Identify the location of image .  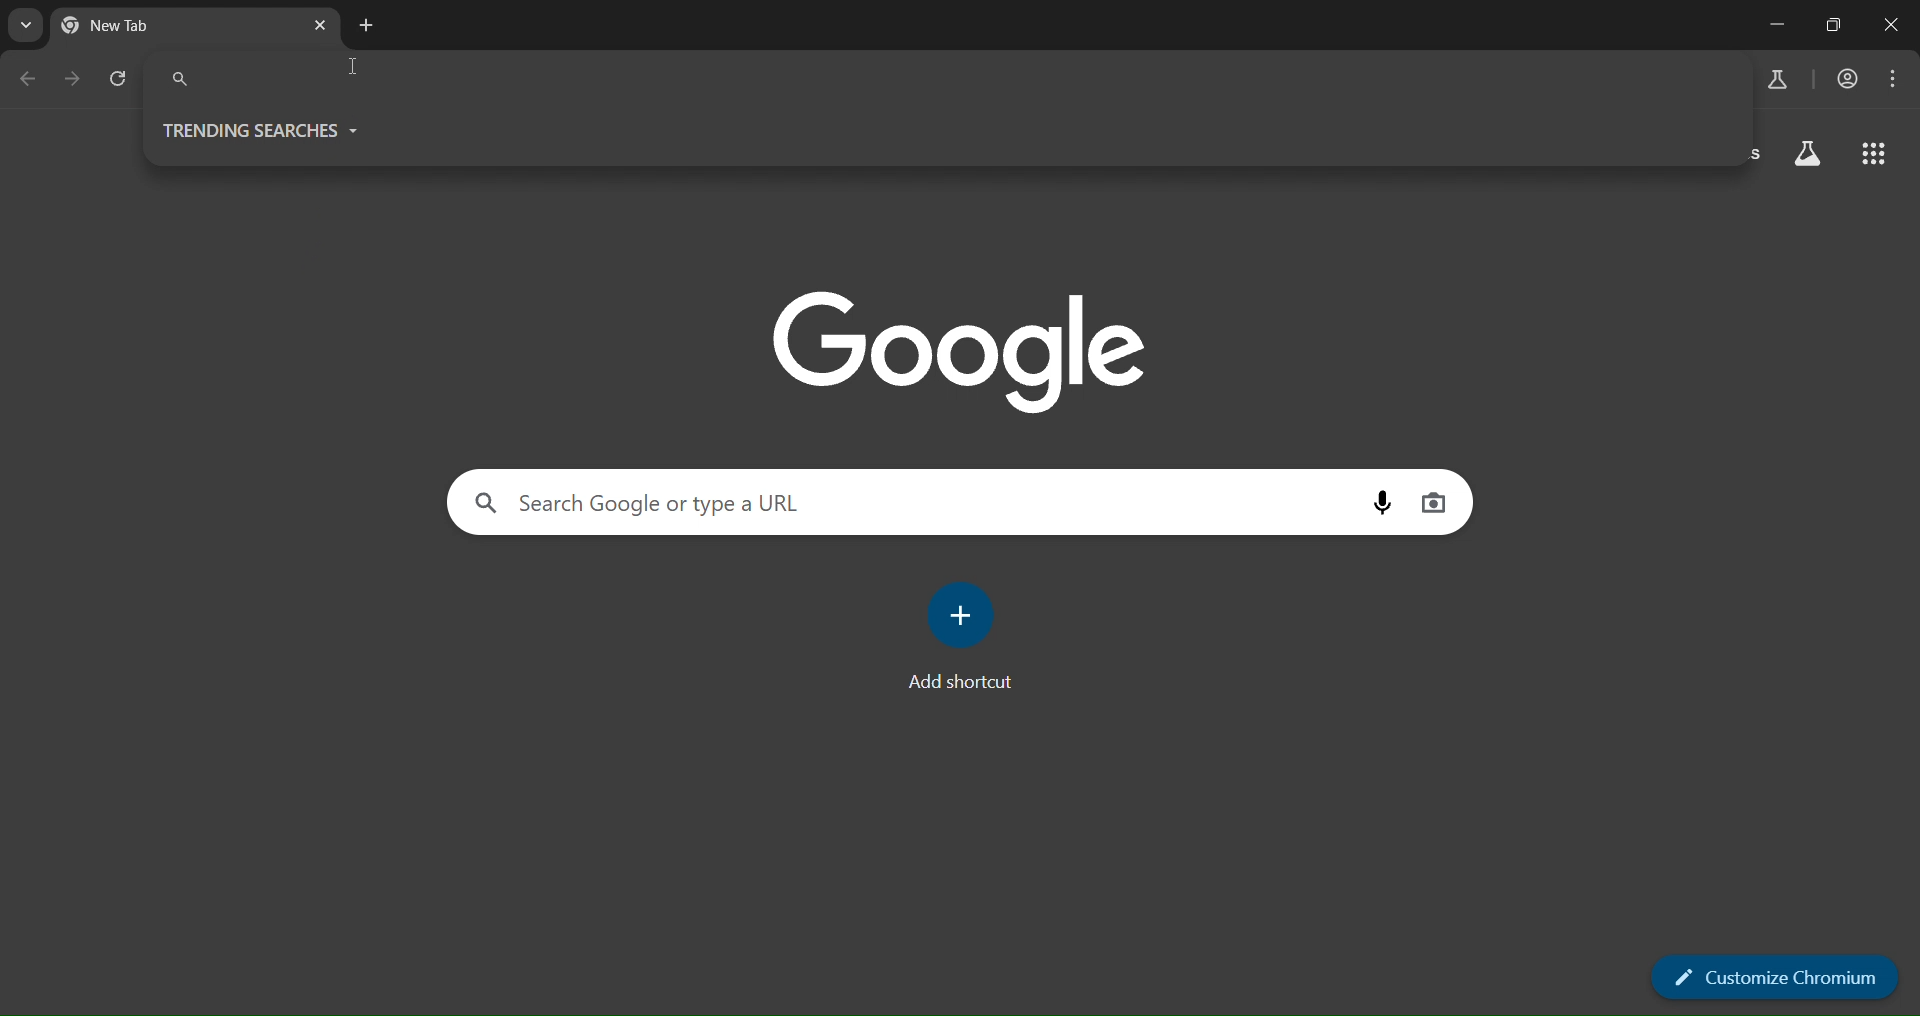
(961, 346).